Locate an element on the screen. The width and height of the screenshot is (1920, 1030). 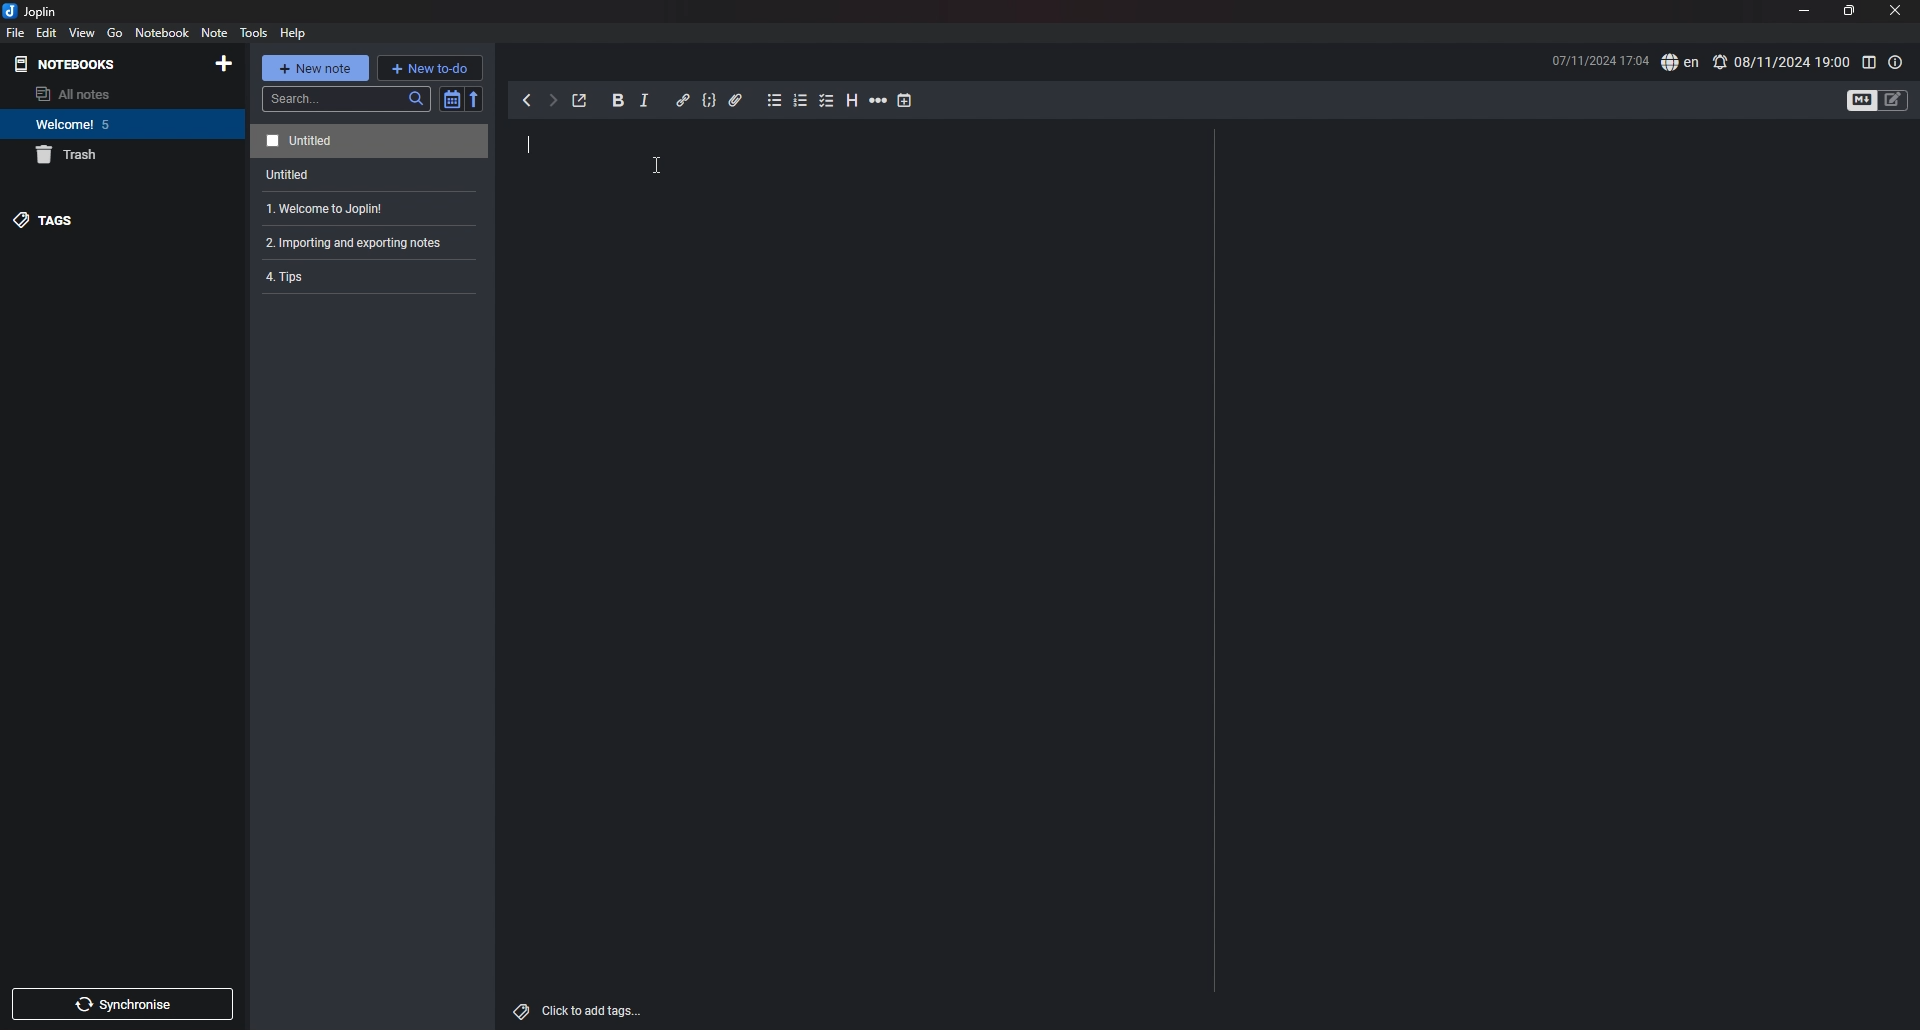
heading is located at coordinates (852, 101).